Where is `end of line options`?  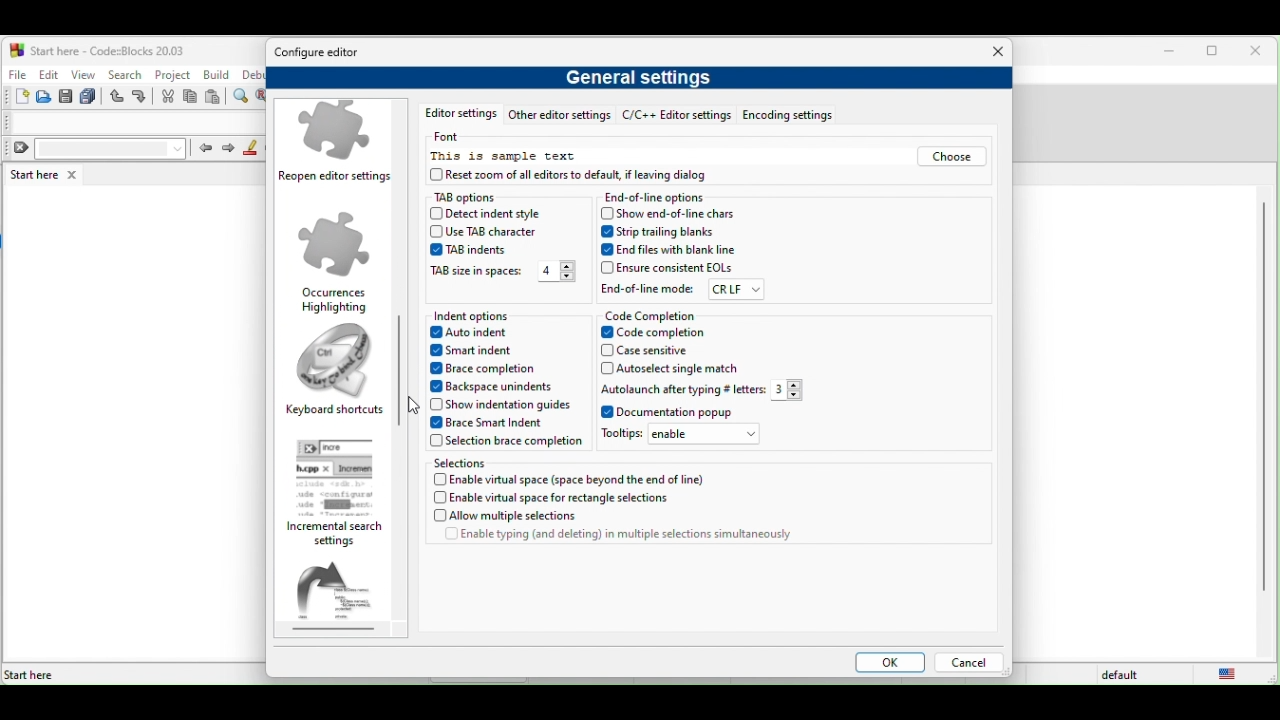
end of line options is located at coordinates (660, 198).